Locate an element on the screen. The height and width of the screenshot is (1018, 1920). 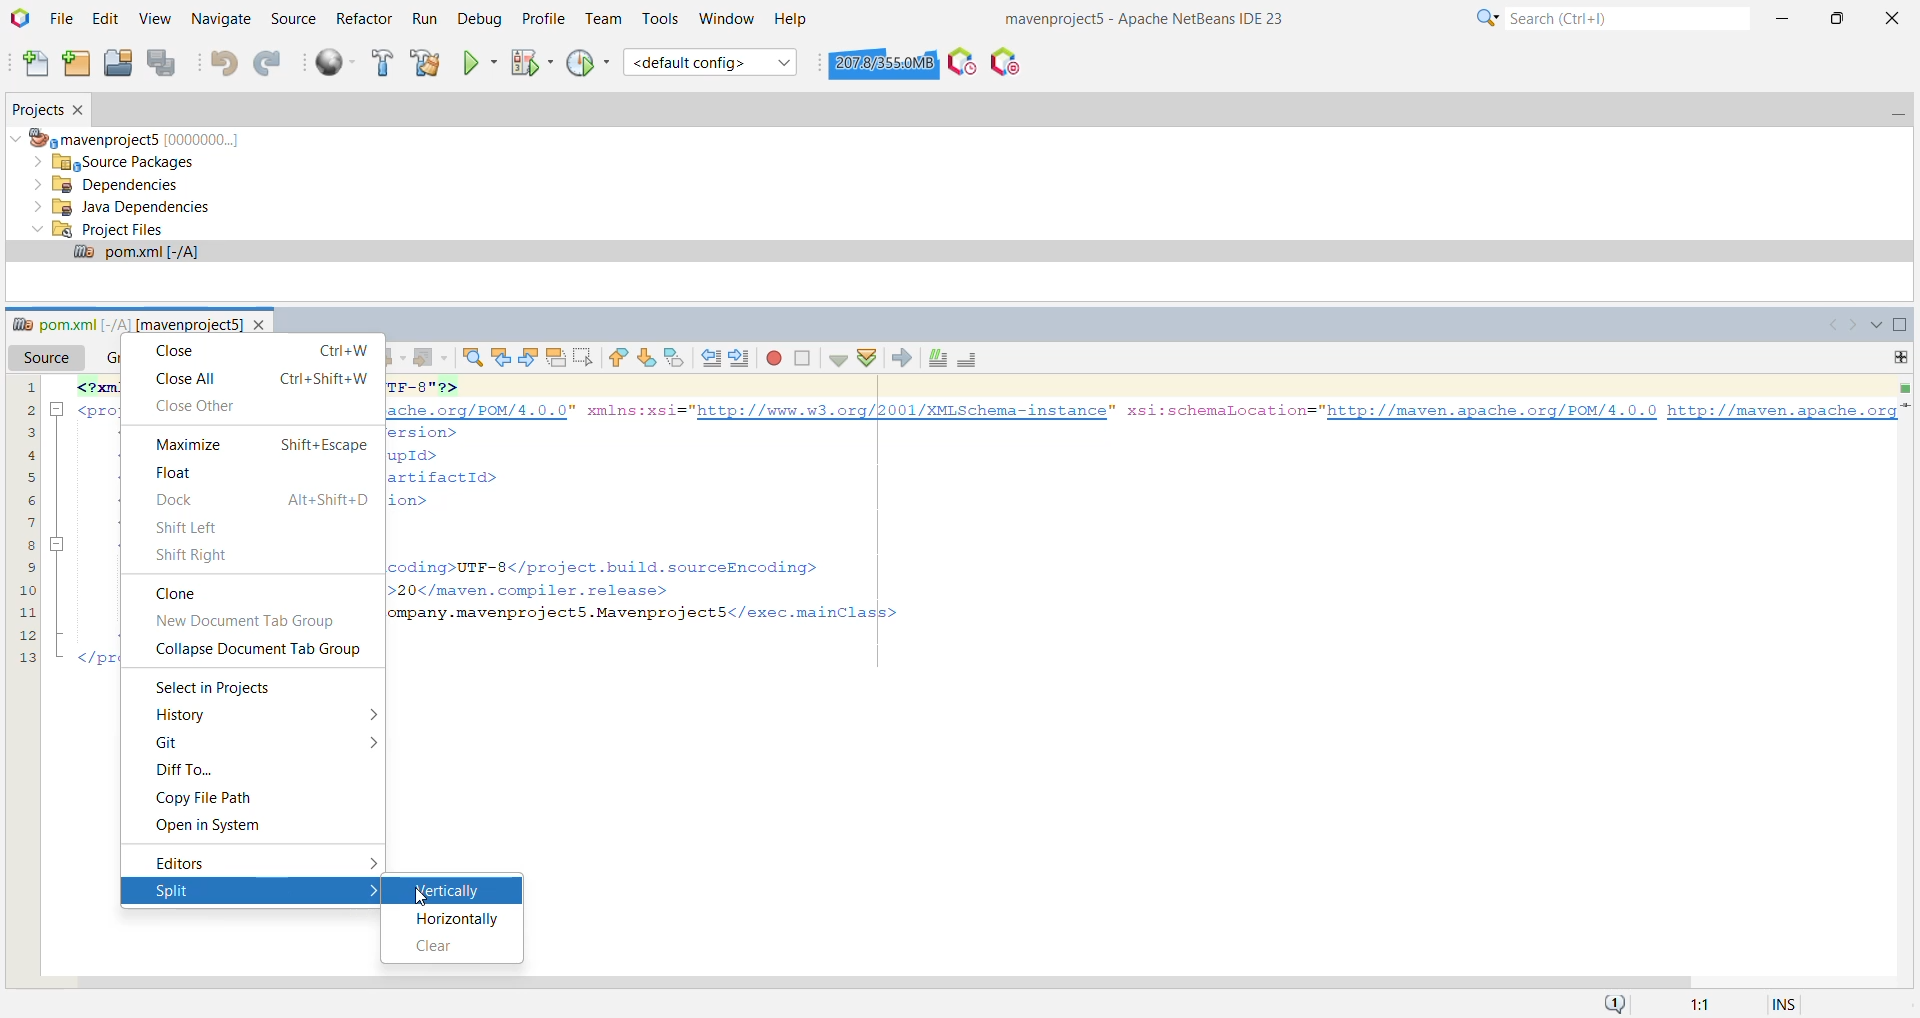
Search Bar is located at coordinates (1608, 17).